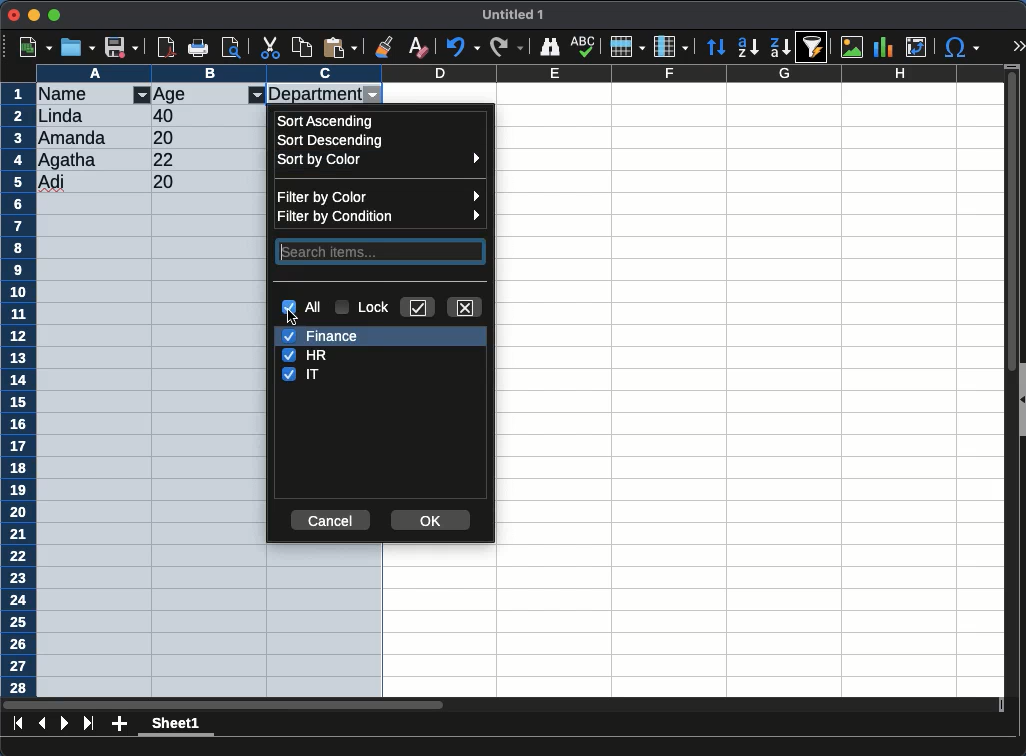  I want to click on untitled 1, so click(514, 15).